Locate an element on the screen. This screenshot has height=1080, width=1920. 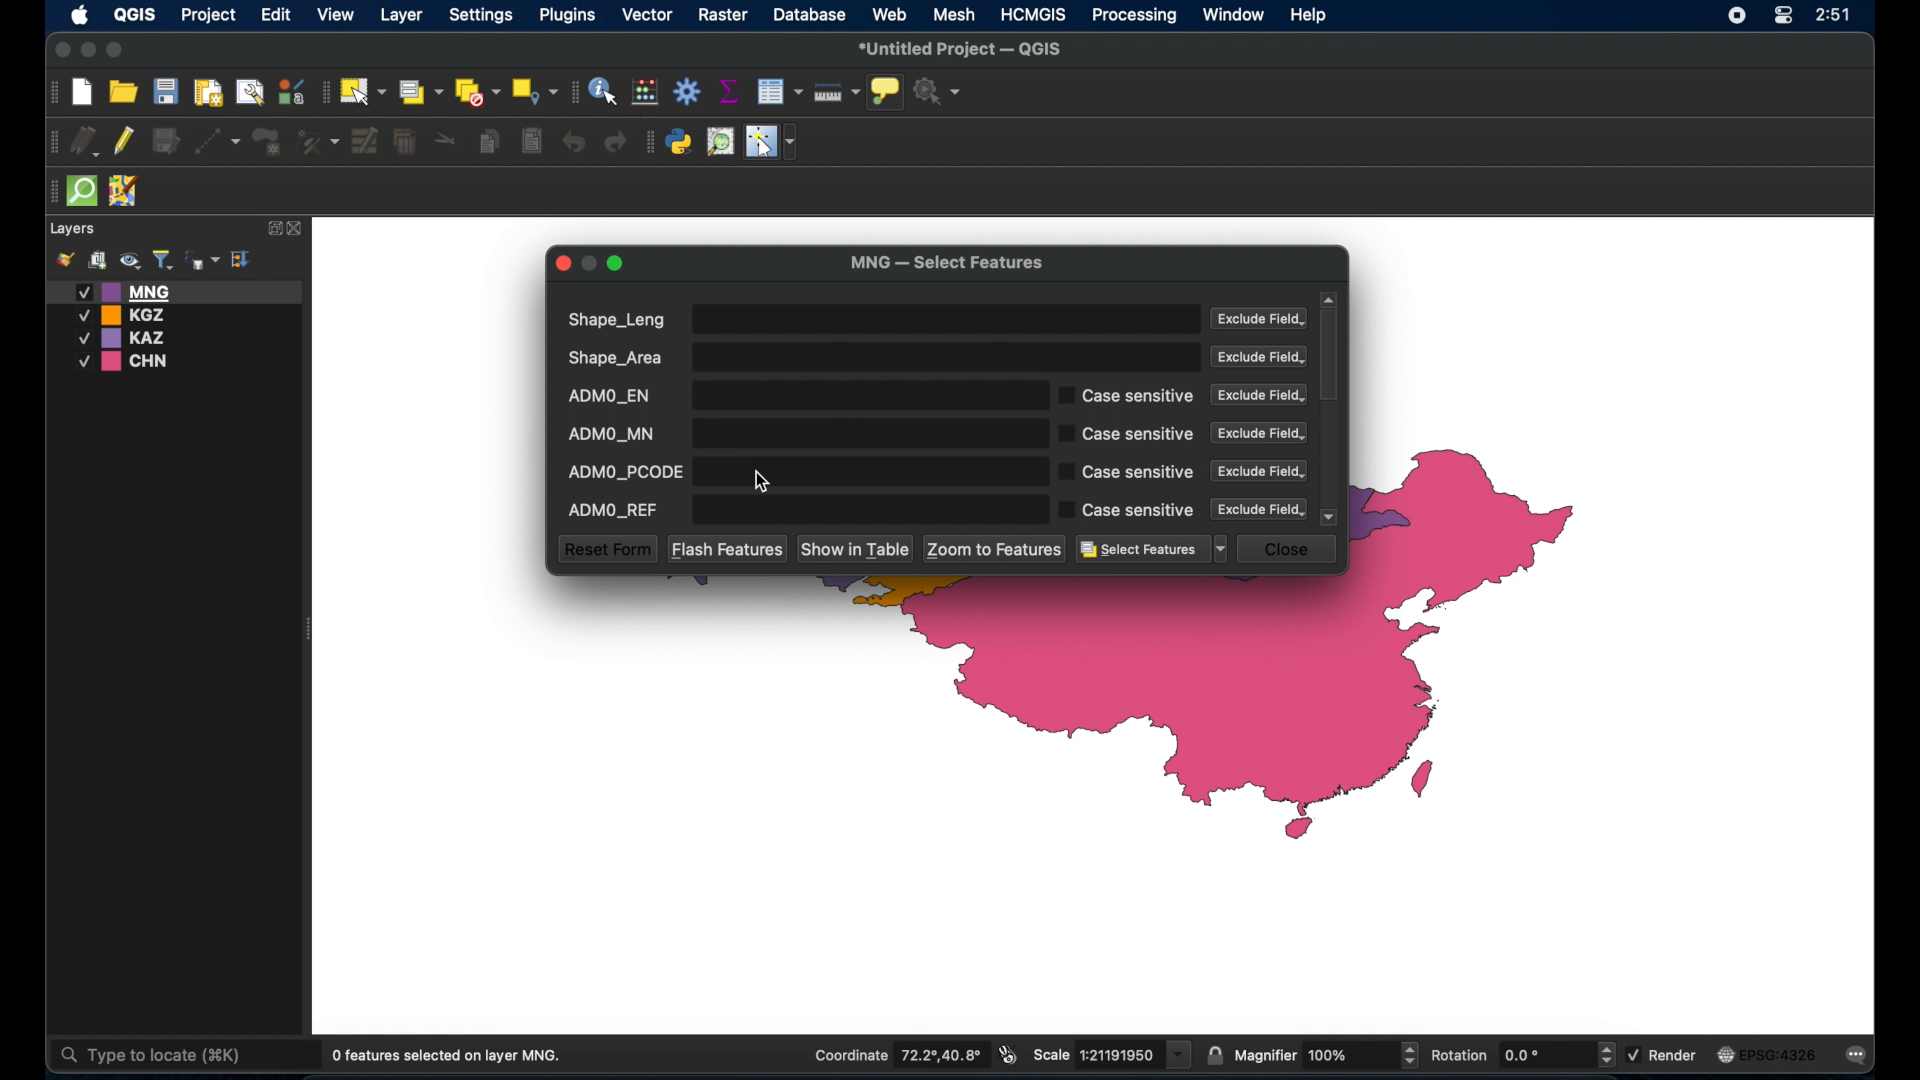
quick osm is located at coordinates (83, 192).